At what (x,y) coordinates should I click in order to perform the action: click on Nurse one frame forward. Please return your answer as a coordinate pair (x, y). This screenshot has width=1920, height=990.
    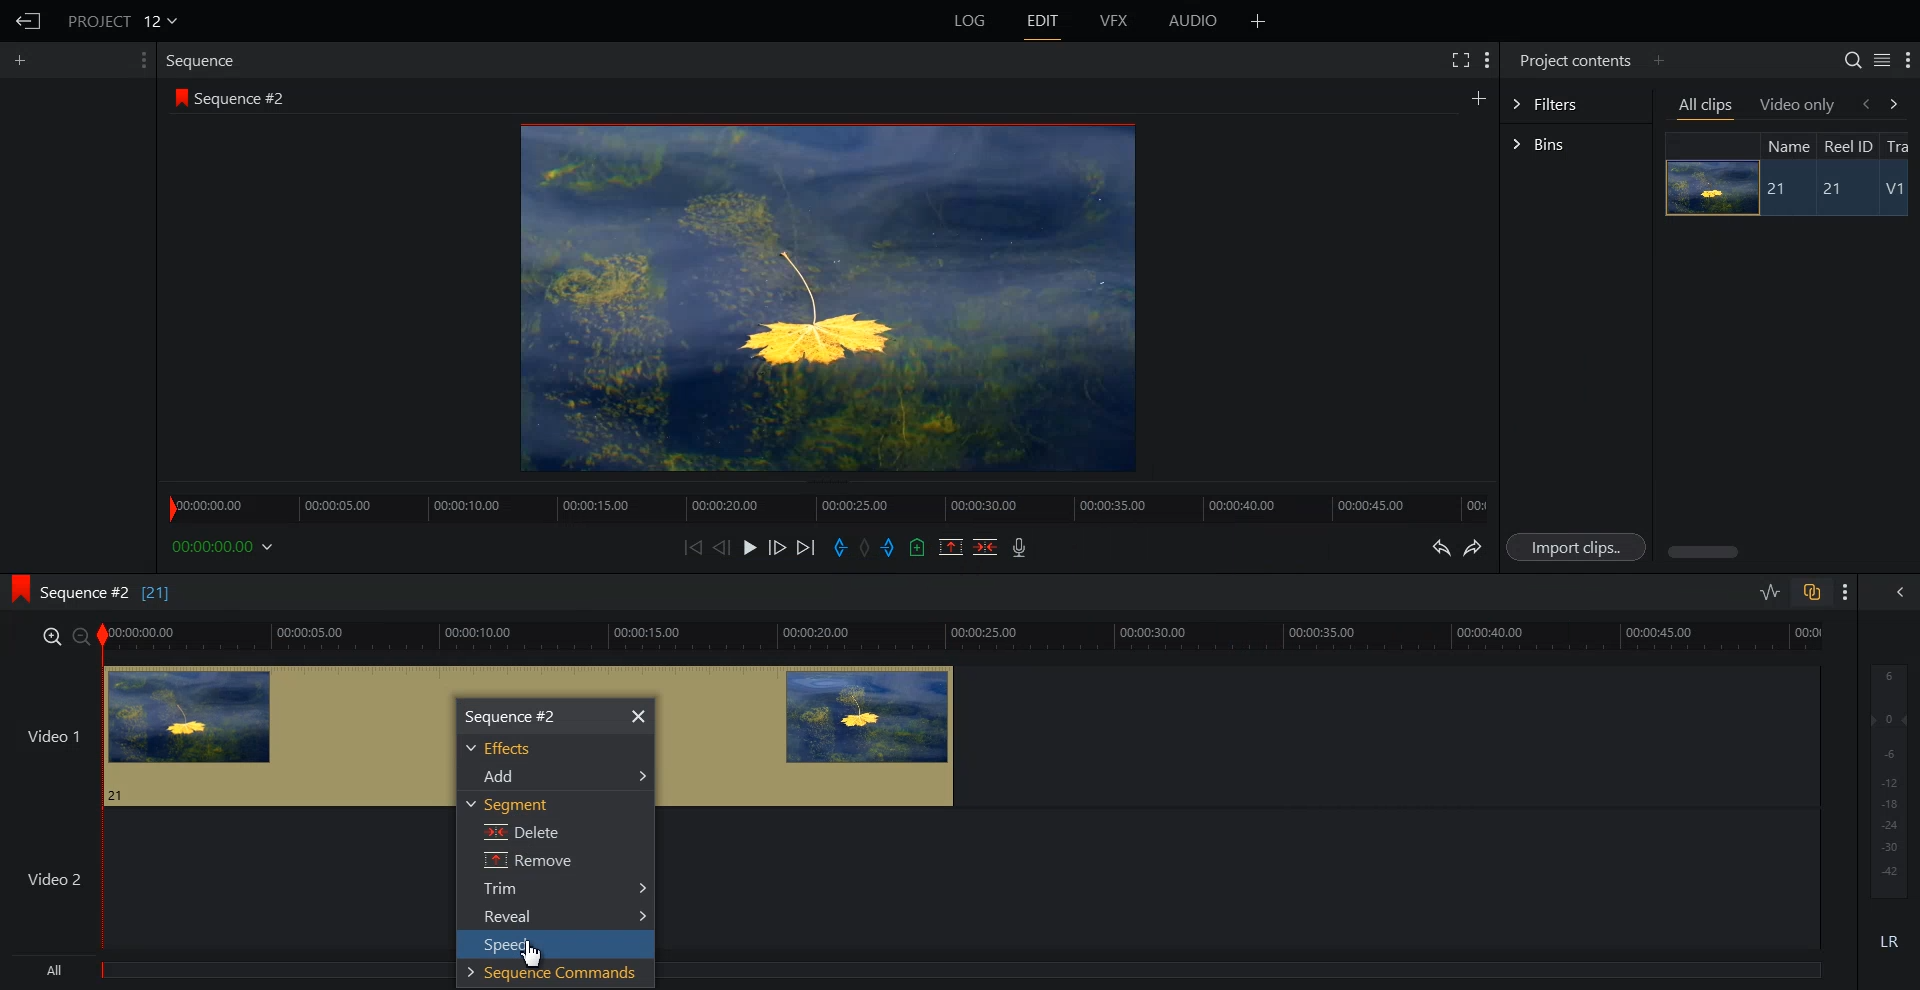
    Looking at the image, I should click on (778, 547).